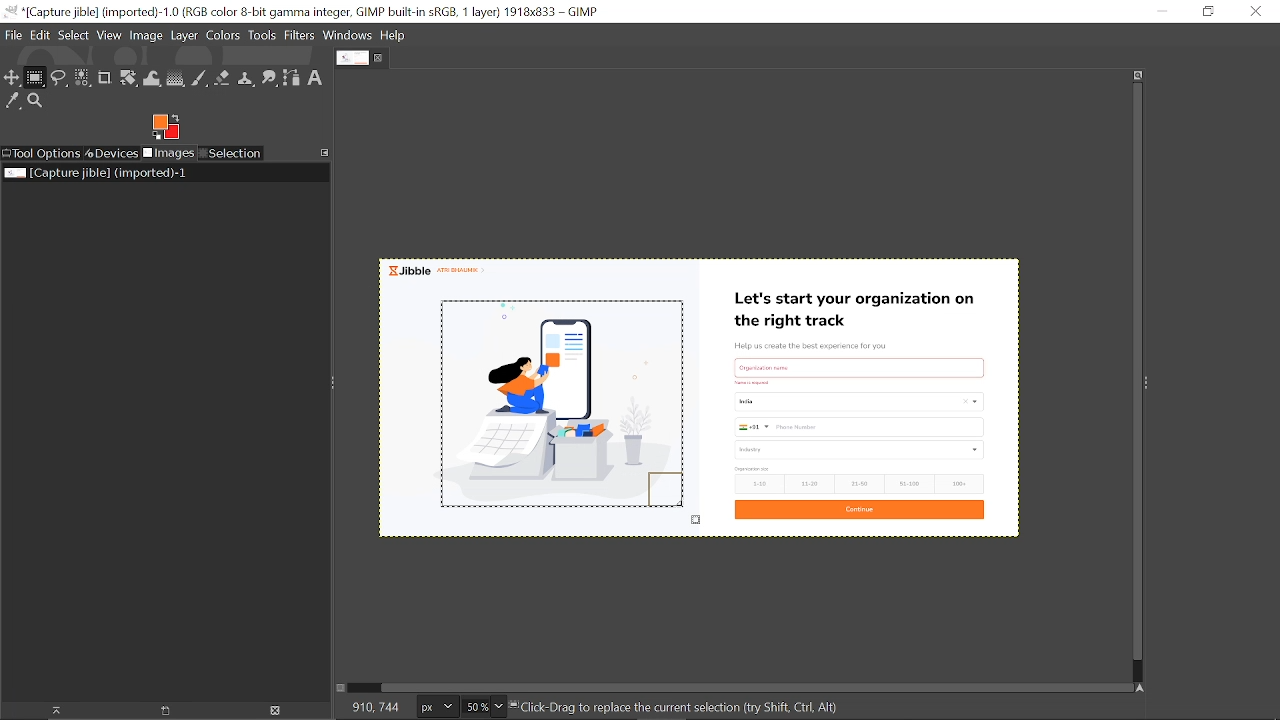 The image size is (1280, 720). Describe the element at coordinates (293, 78) in the screenshot. I see `Path tool` at that location.